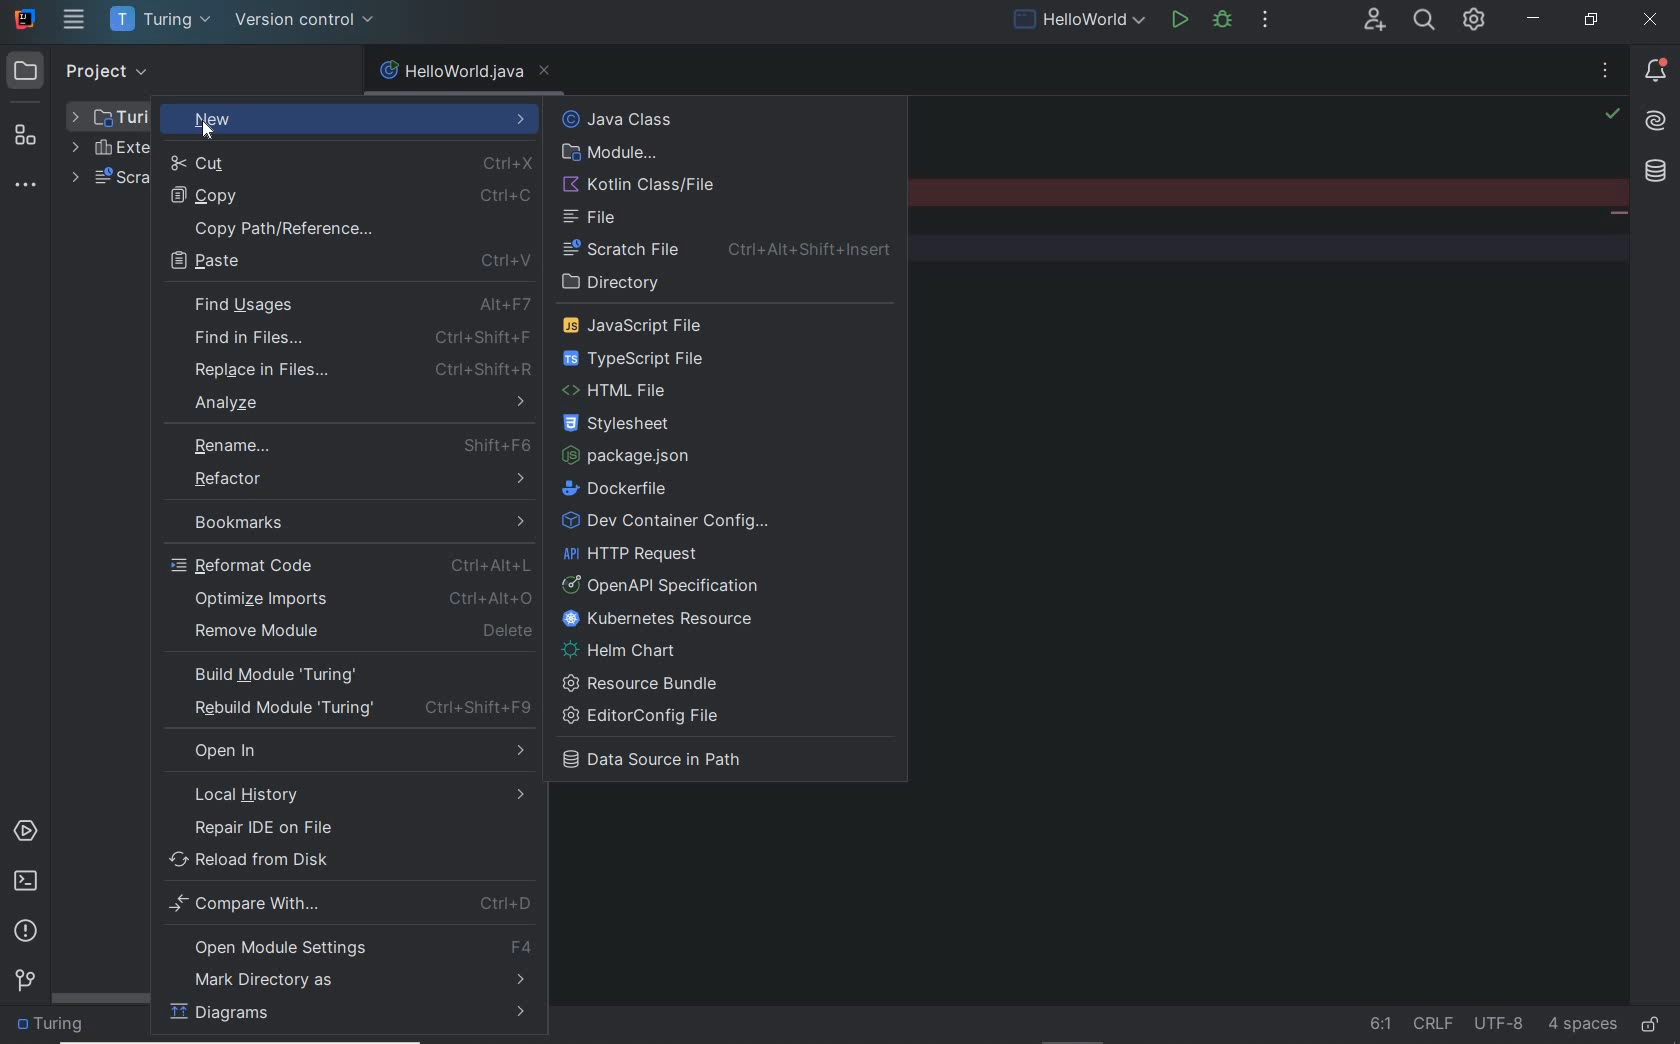 This screenshot has width=1680, height=1044. What do you see at coordinates (360, 401) in the screenshot?
I see `analyze` at bounding box center [360, 401].